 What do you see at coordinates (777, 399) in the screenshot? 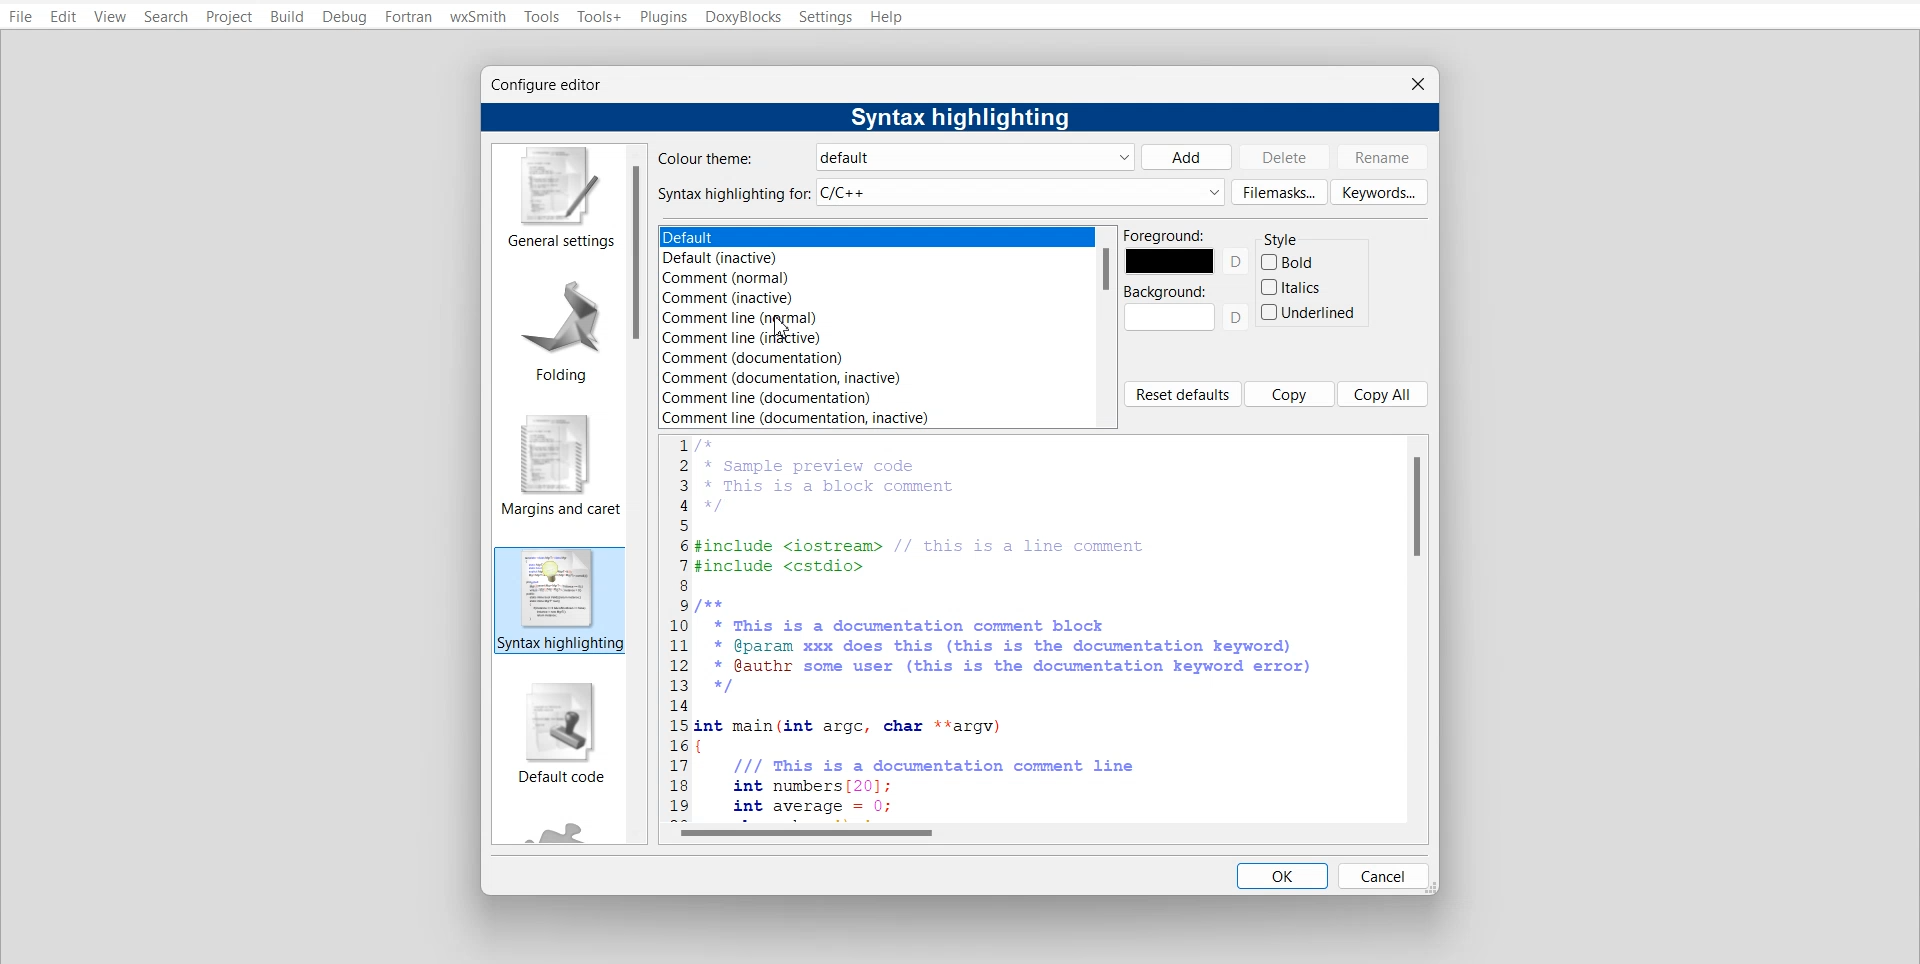
I see `Comment line (documentation)` at bounding box center [777, 399].